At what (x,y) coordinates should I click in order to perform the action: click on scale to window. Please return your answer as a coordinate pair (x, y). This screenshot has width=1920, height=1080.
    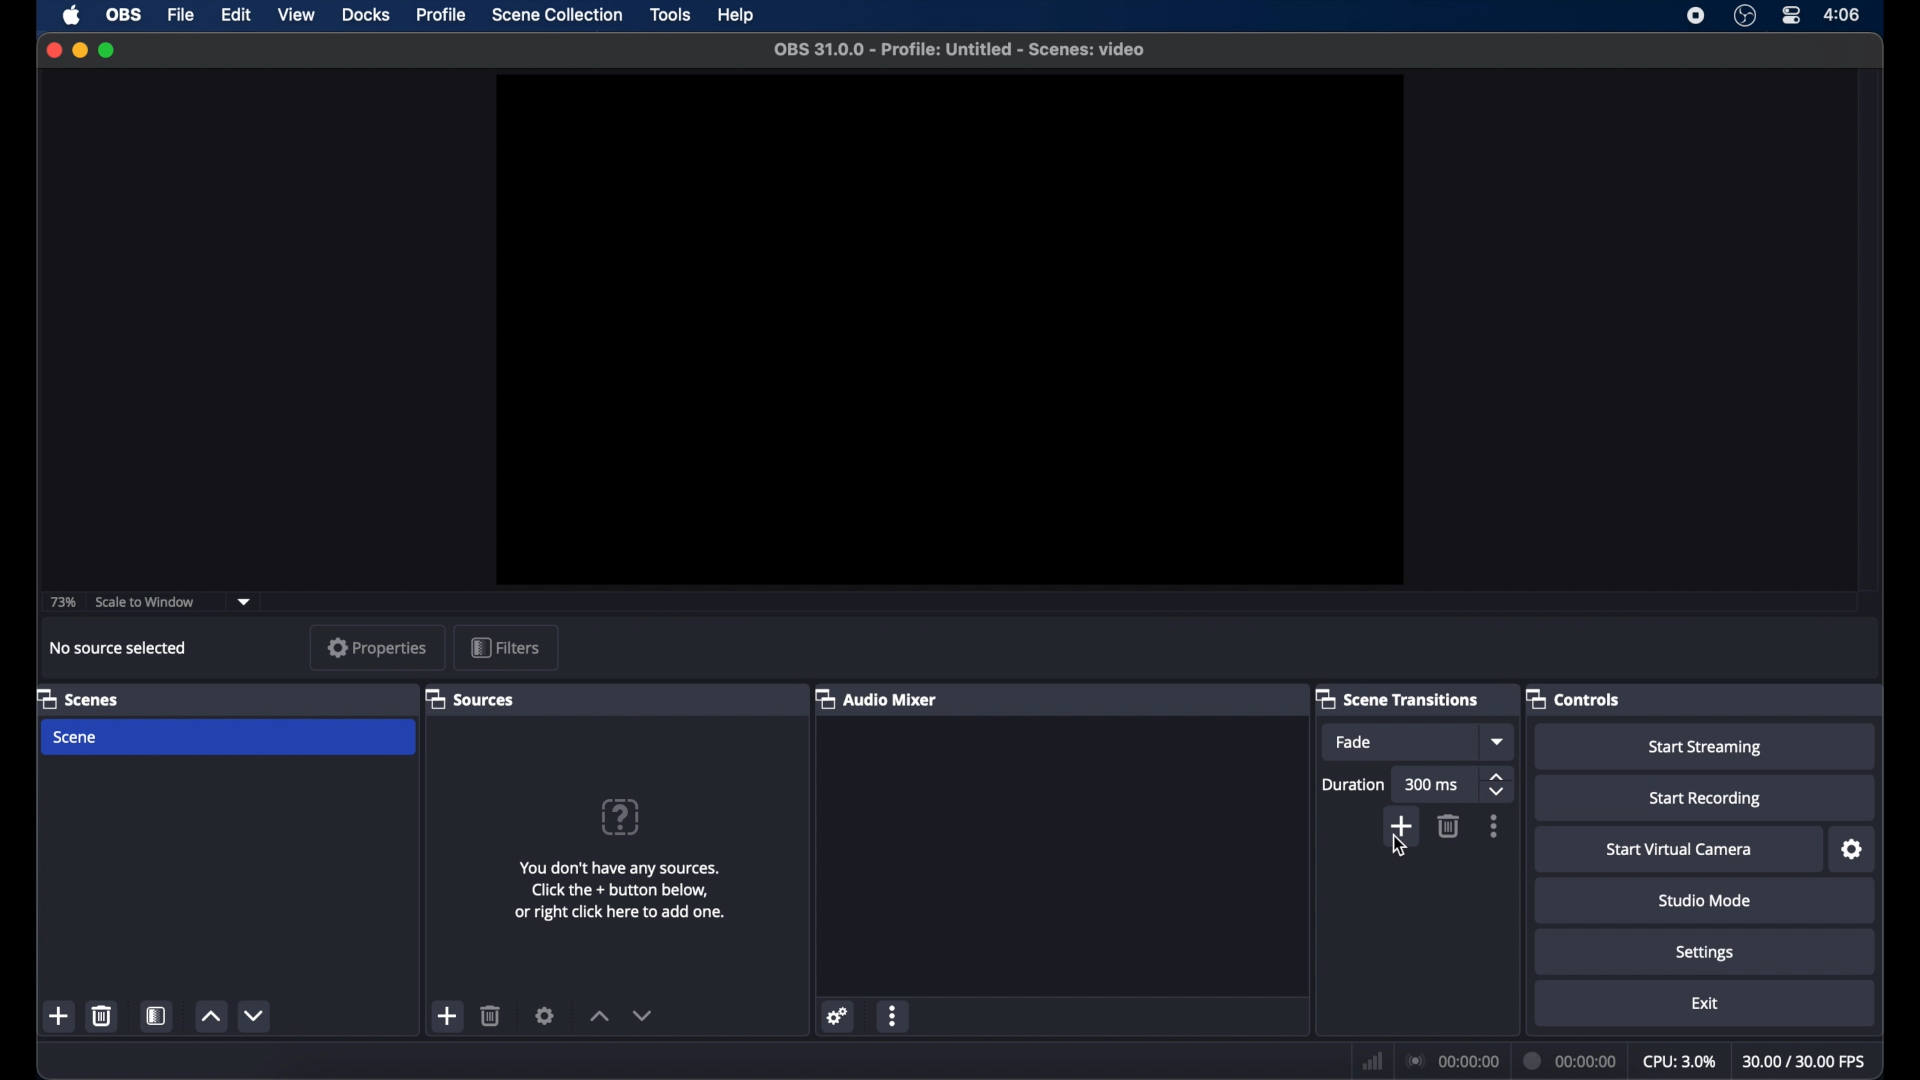
    Looking at the image, I should click on (145, 600).